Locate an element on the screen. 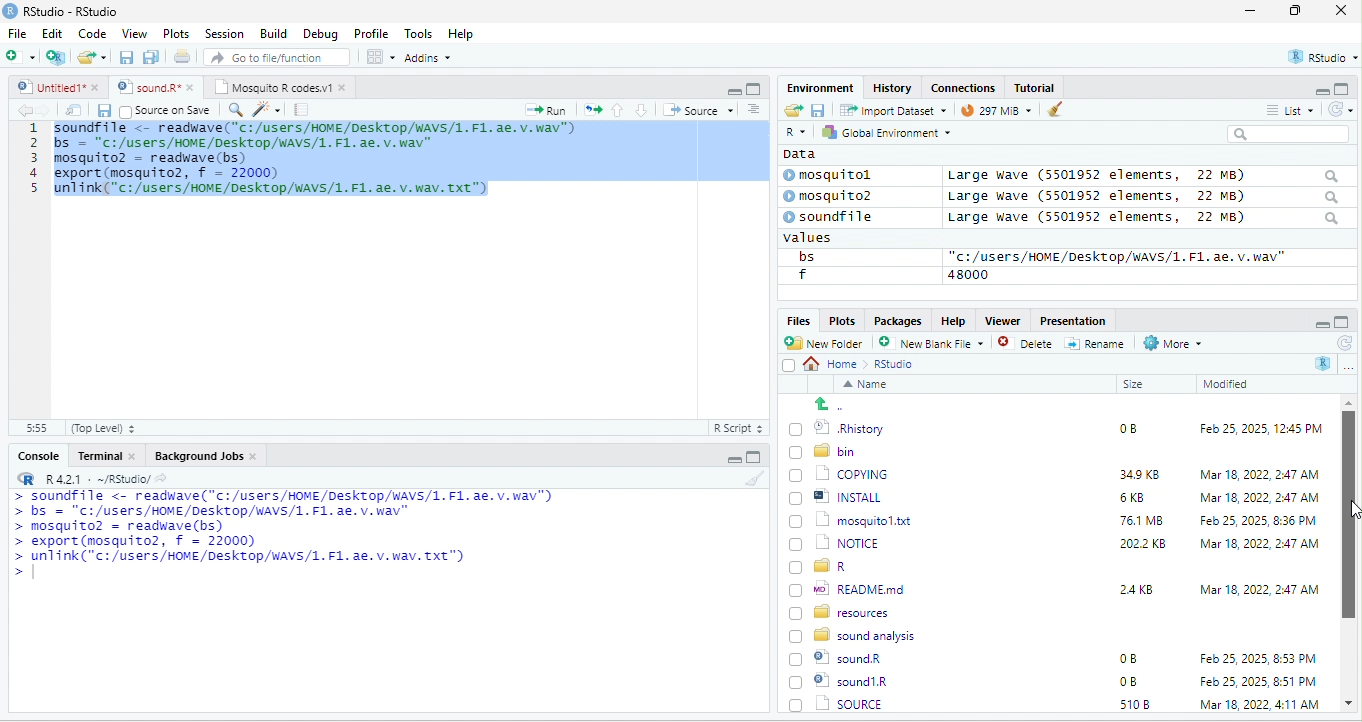 The width and height of the screenshot is (1362, 722). > bs = "c:/users/HOME/Desktop/wAVS/1.F1.ae.v. wav"

> mosquito2 = readwave(bs)

> export (mosquitoz, f = 22000)

> unlink("c:/users/HOME/Desktop/WAVS/1. F1. ae. v. wav. Txt")
> is located at coordinates (280, 546).